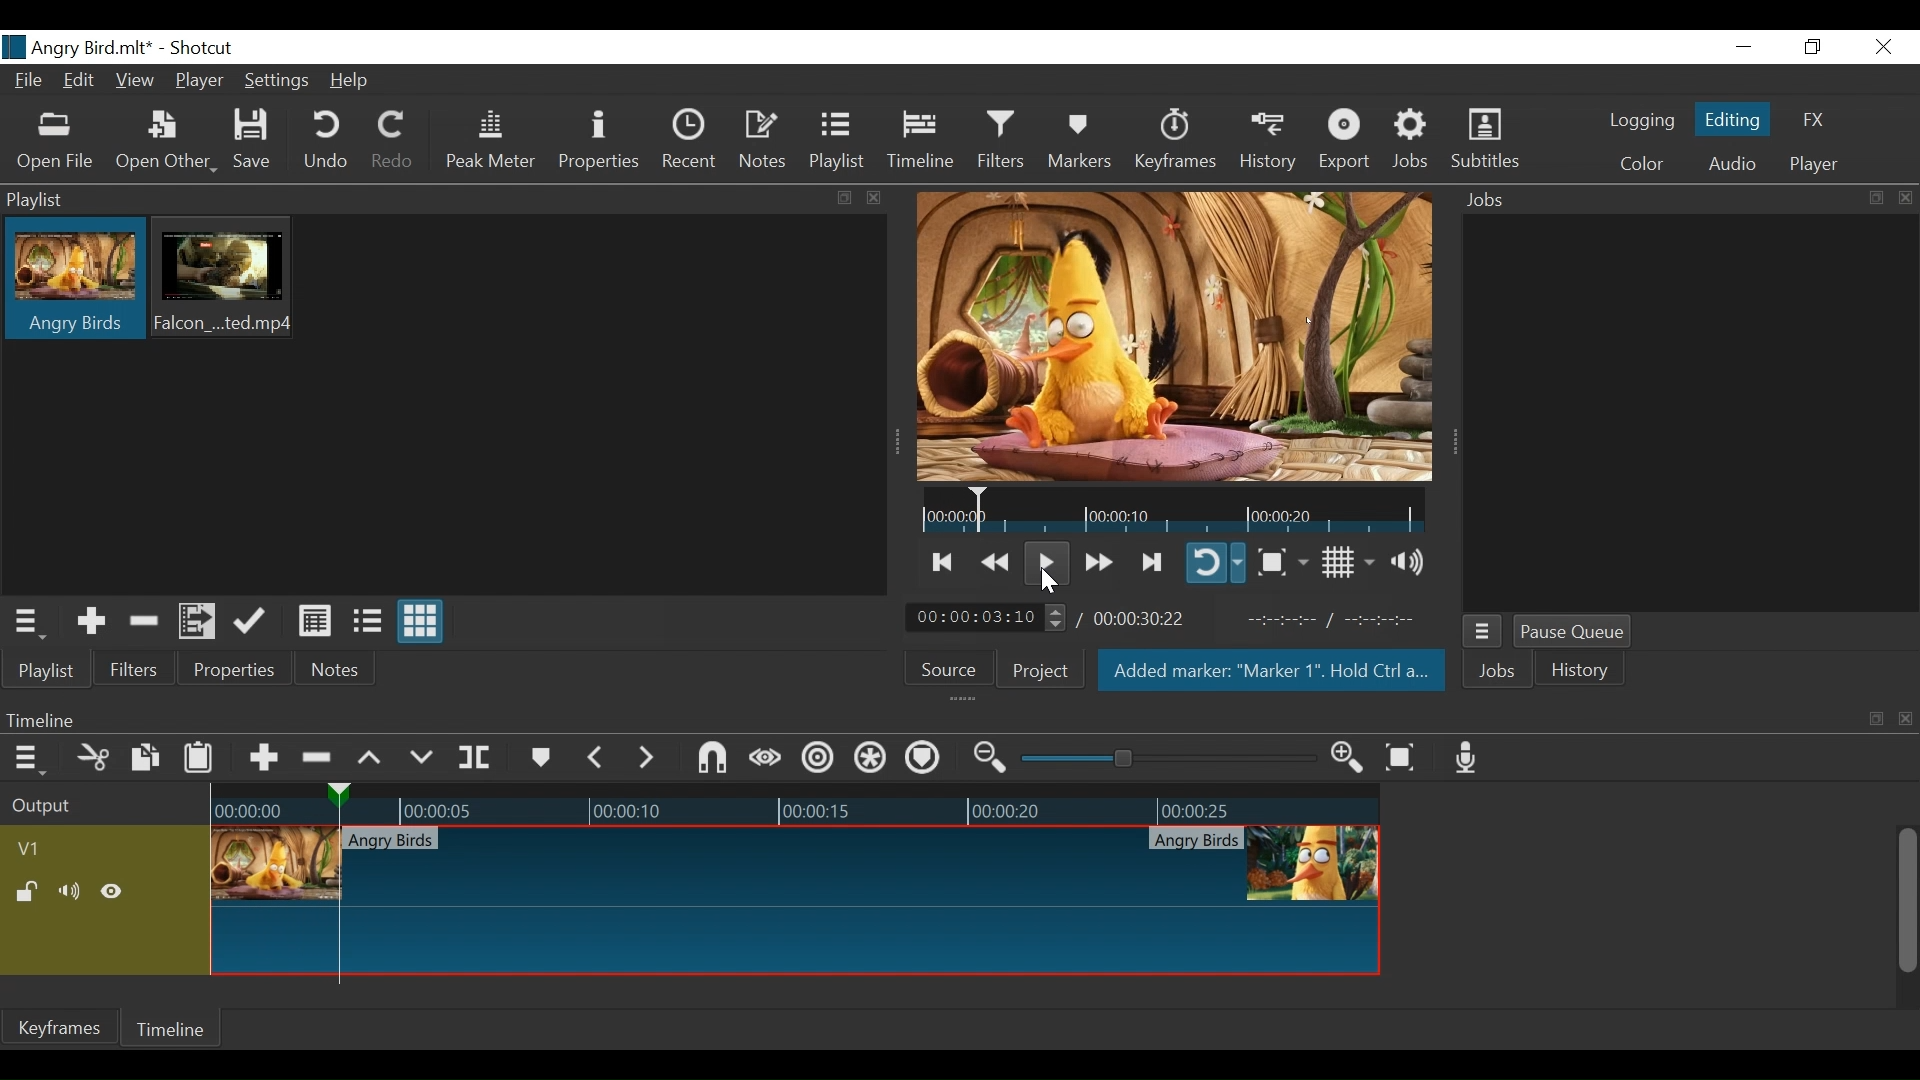 The height and width of the screenshot is (1080, 1920). What do you see at coordinates (1180, 510) in the screenshot?
I see `thumbnail` at bounding box center [1180, 510].